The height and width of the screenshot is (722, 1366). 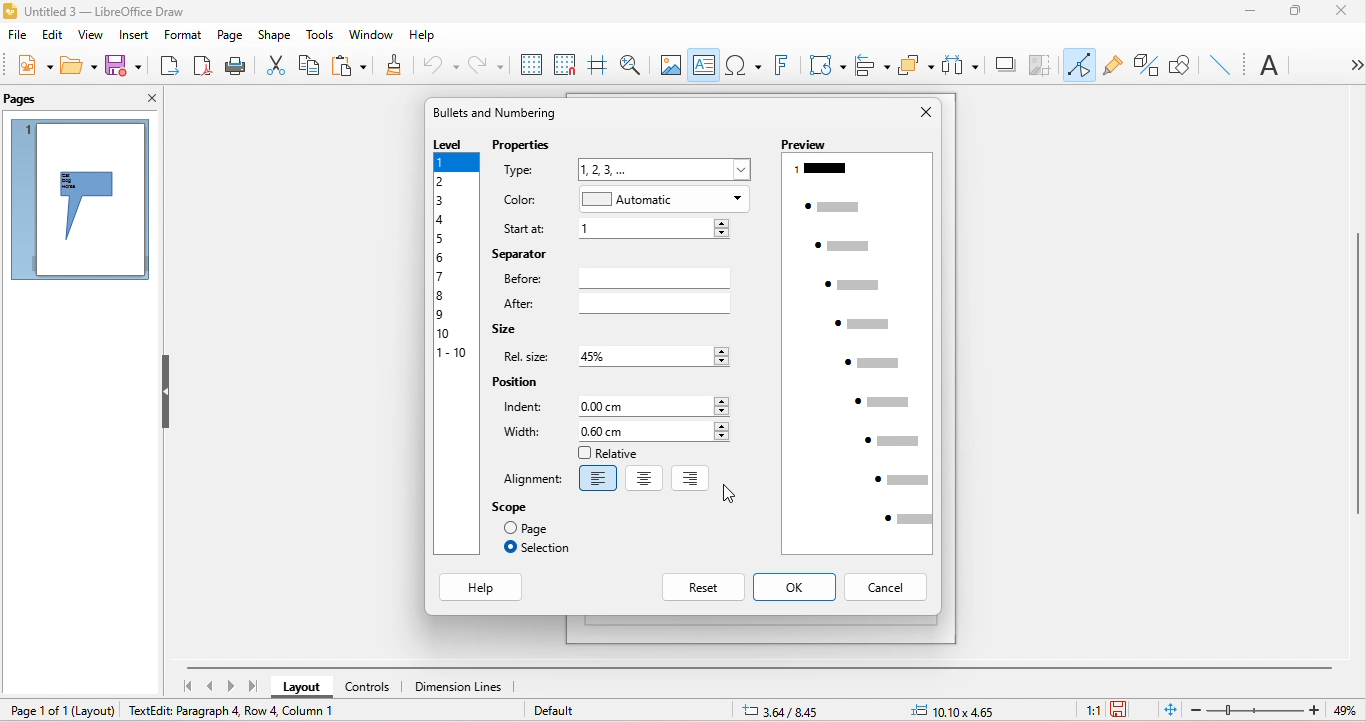 What do you see at coordinates (457, 345) in the screenshot?
I see `level` at bounding box center [457, 345].